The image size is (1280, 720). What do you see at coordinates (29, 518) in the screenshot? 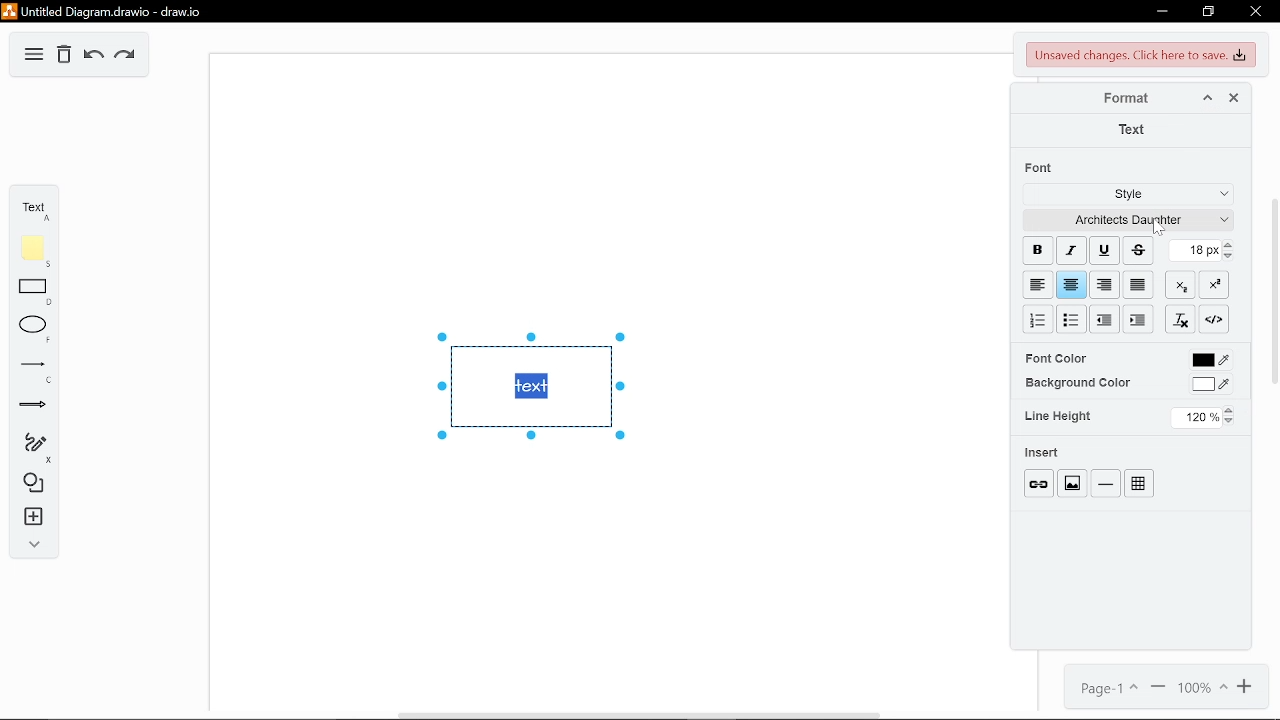
I see `insert` at bounding box center [29, 518].